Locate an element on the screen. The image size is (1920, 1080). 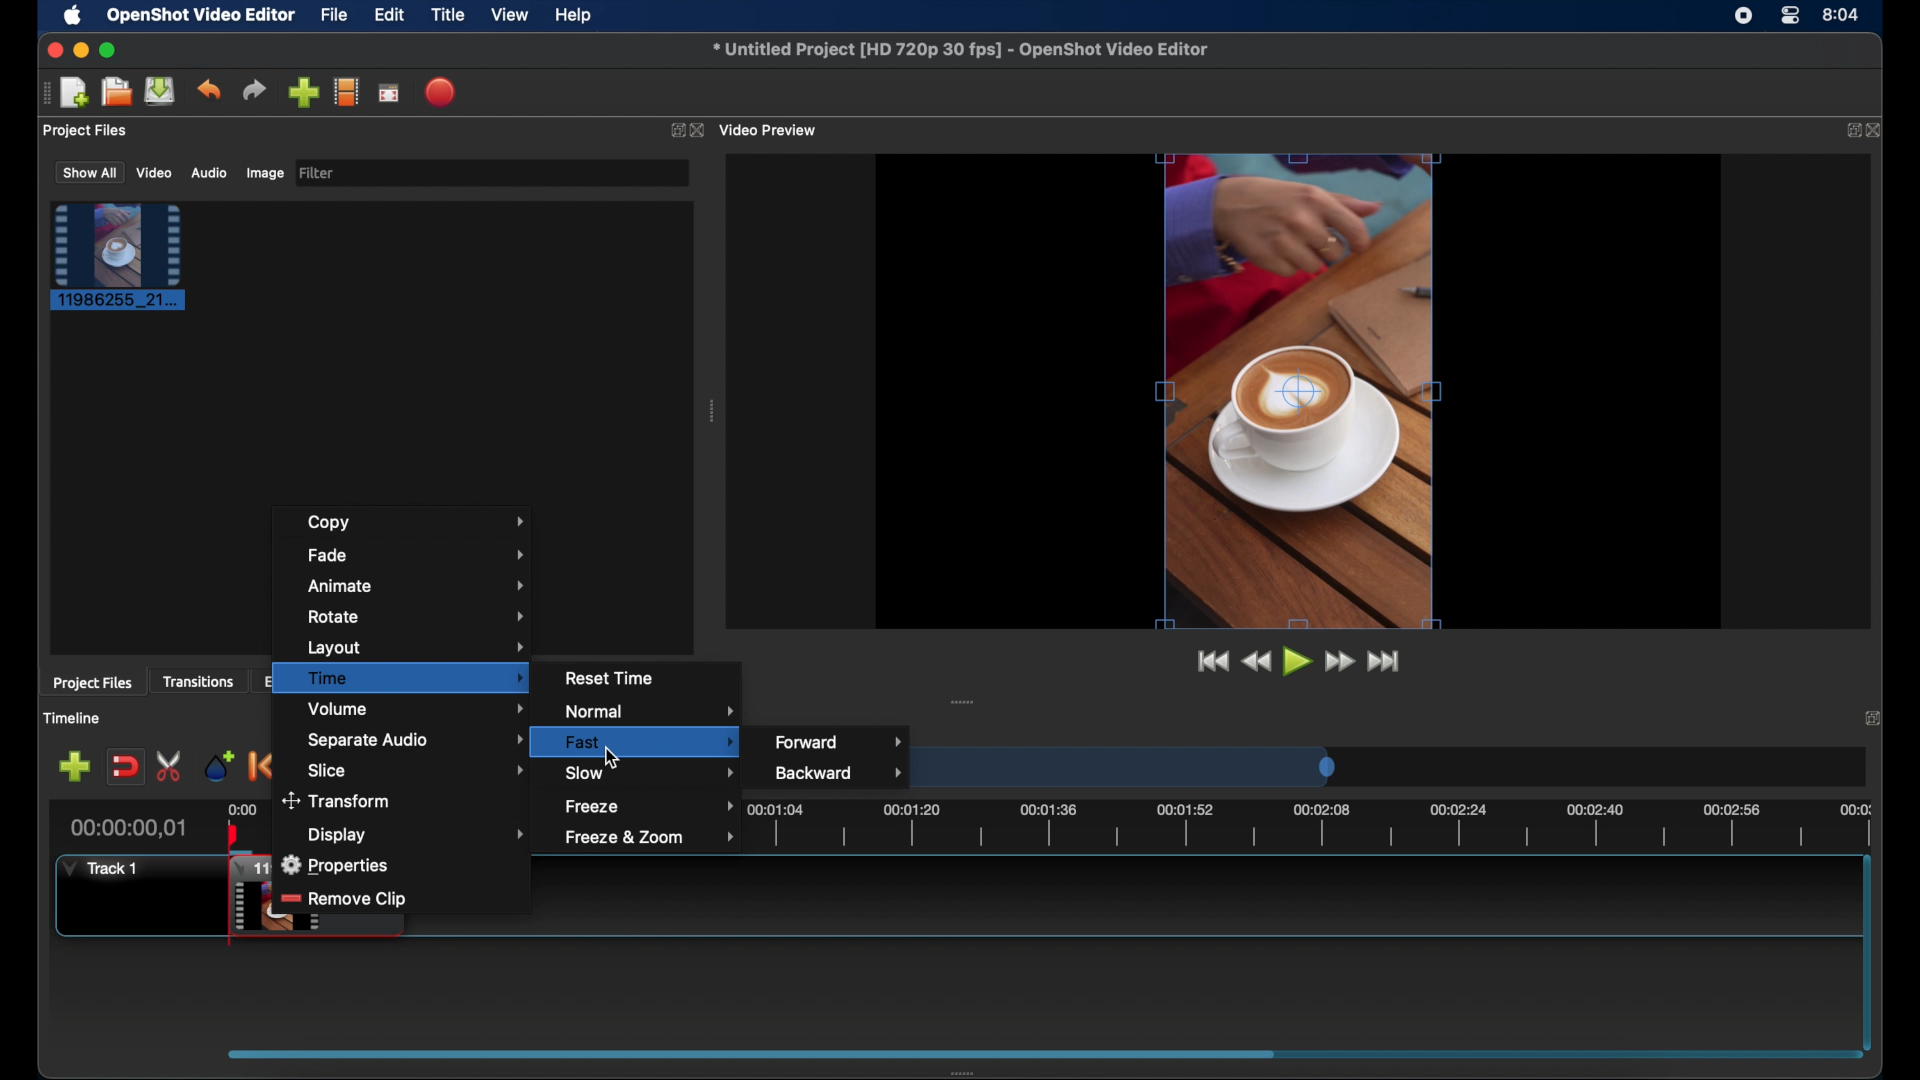
backward menu is located at coordinates (842, 772).